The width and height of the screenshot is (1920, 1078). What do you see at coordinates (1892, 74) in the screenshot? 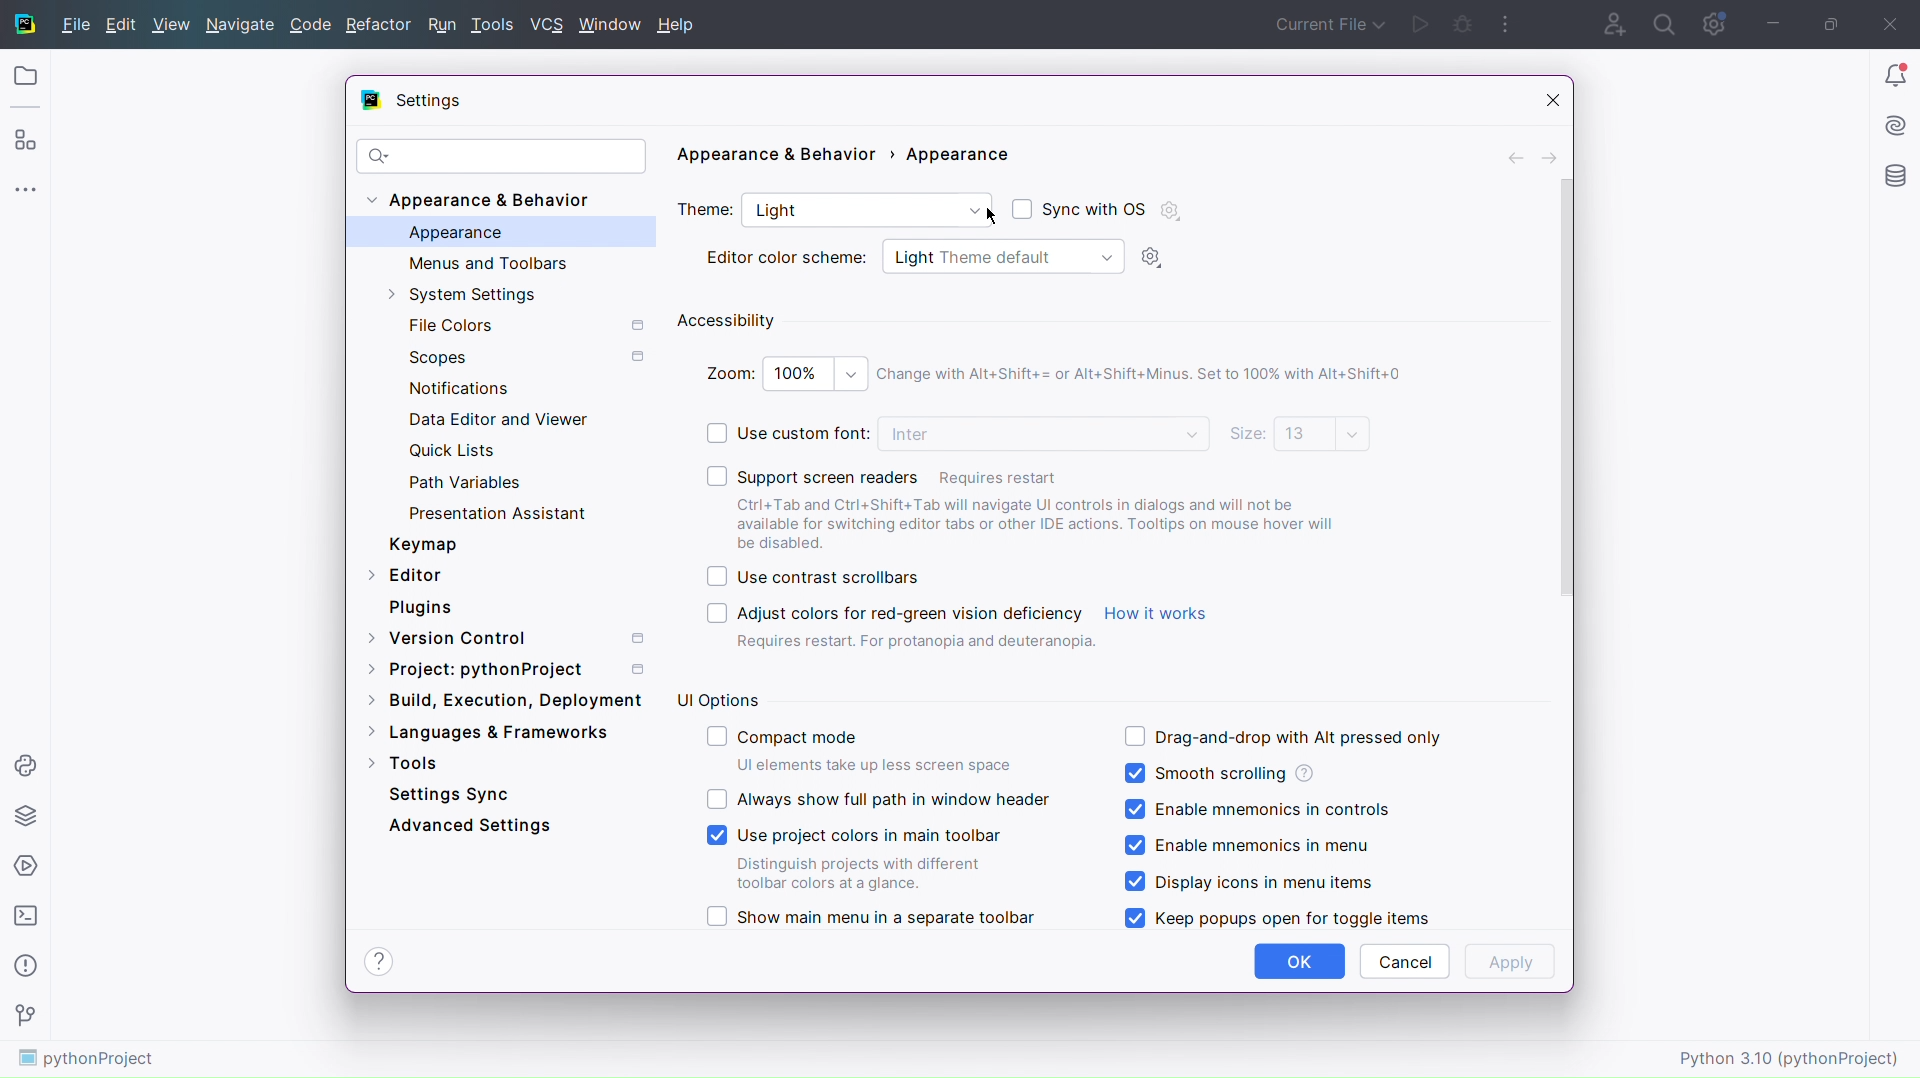
I see `Notifications` at bounding box center [1892, 74].